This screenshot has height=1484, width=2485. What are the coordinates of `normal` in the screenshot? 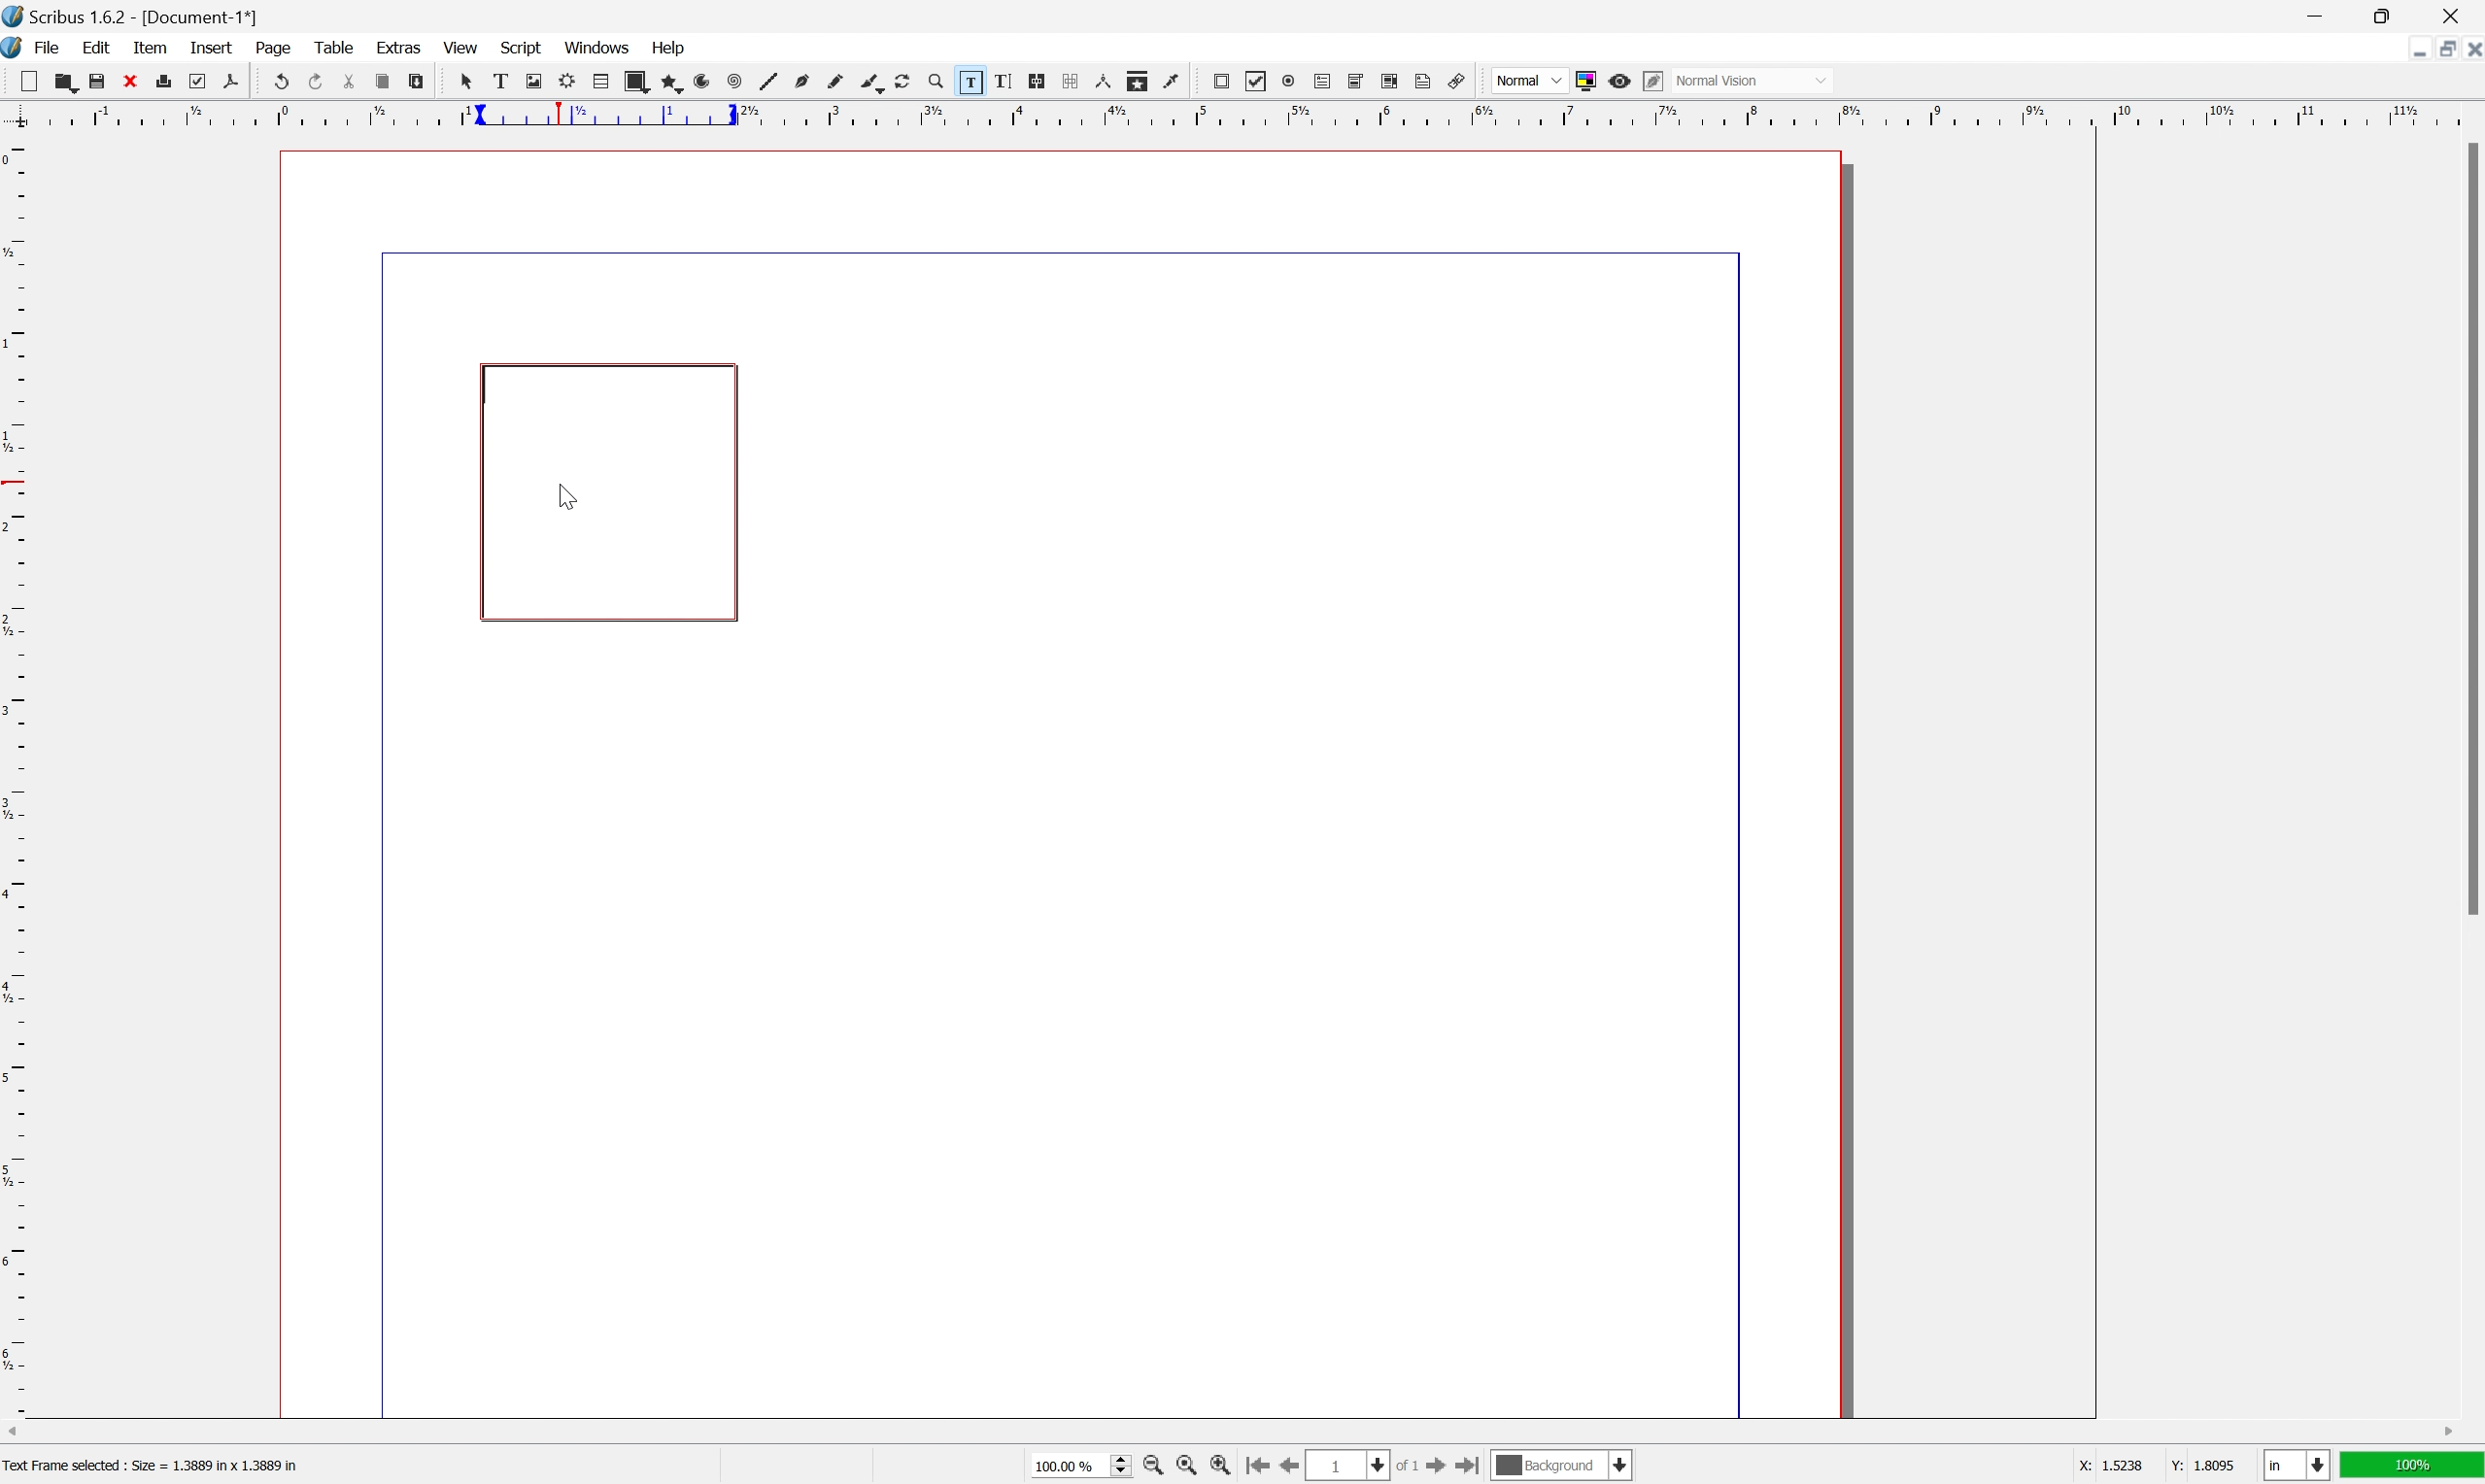 It's located at (1530, 79).